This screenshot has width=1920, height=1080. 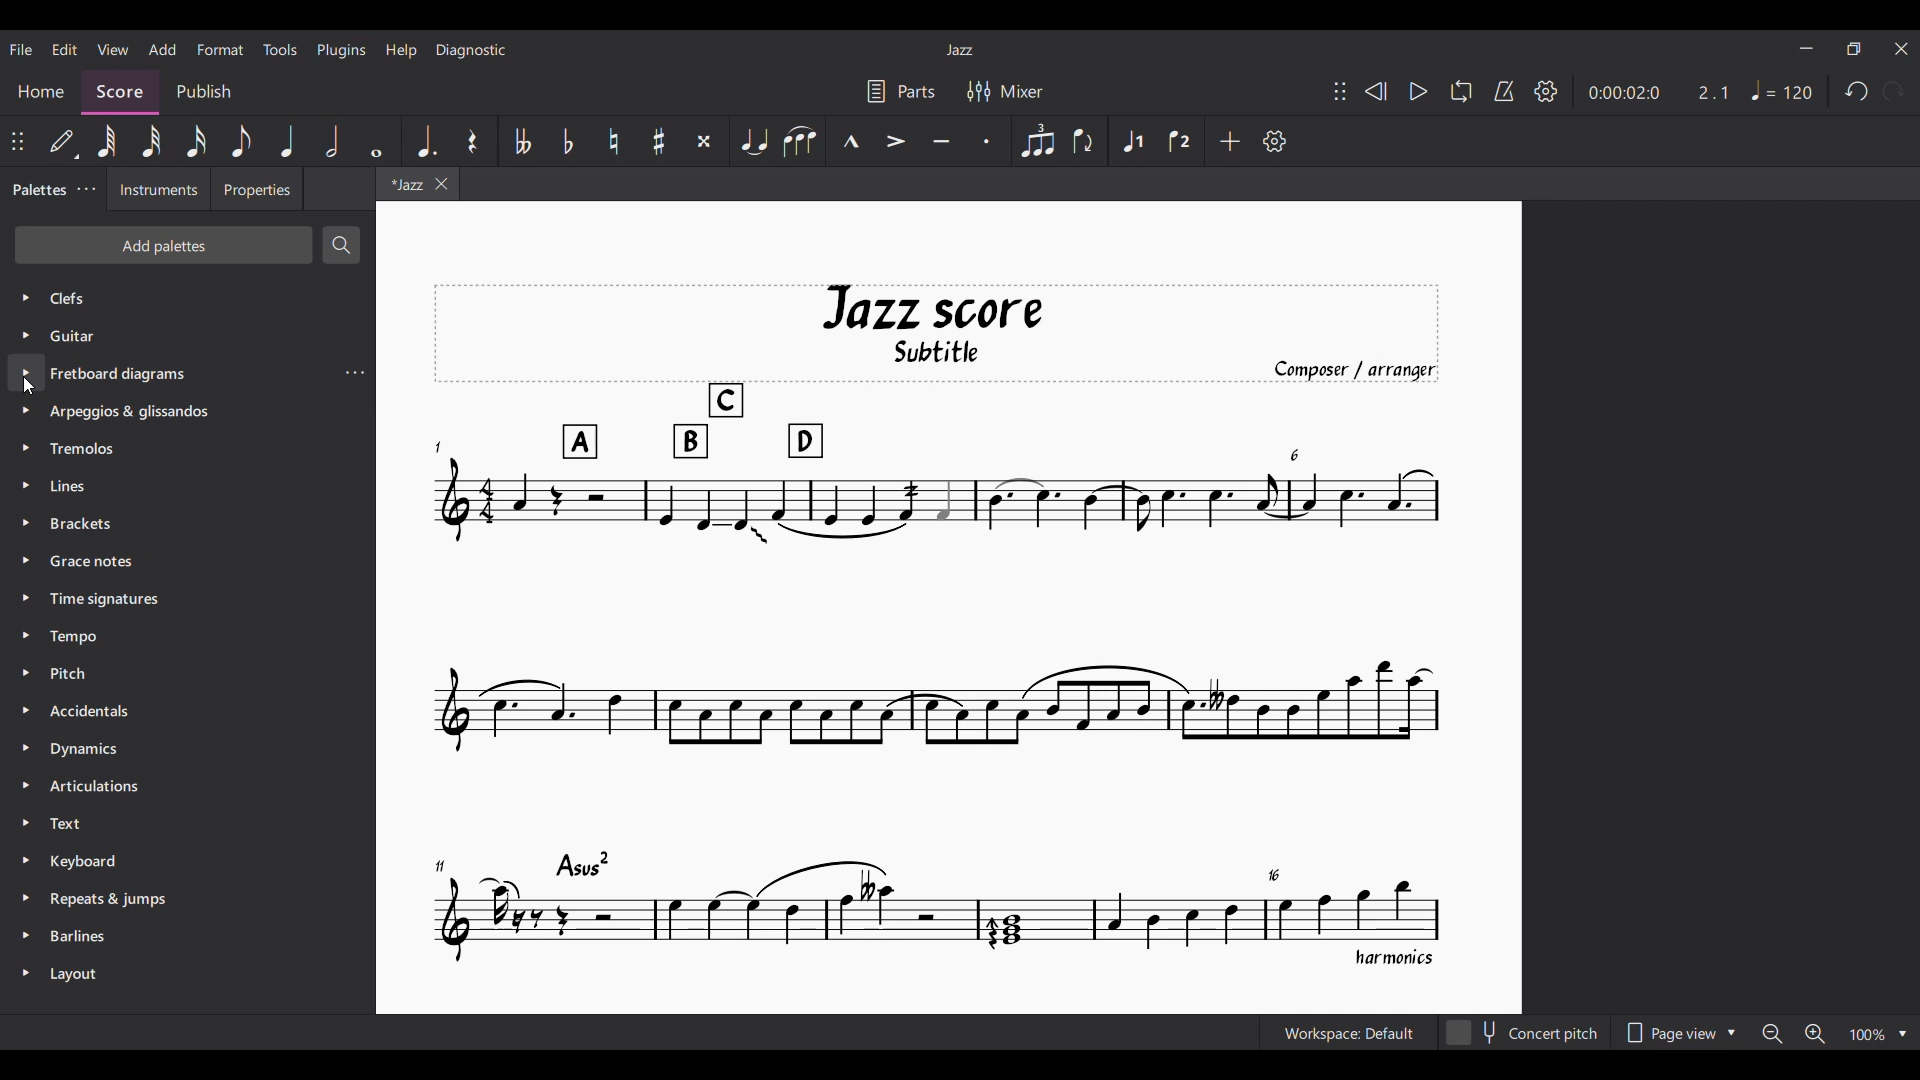 What do you see at coordinates (289, 141) in the screenshot?
I see `Quarter note` at bounding box center [289, 141].